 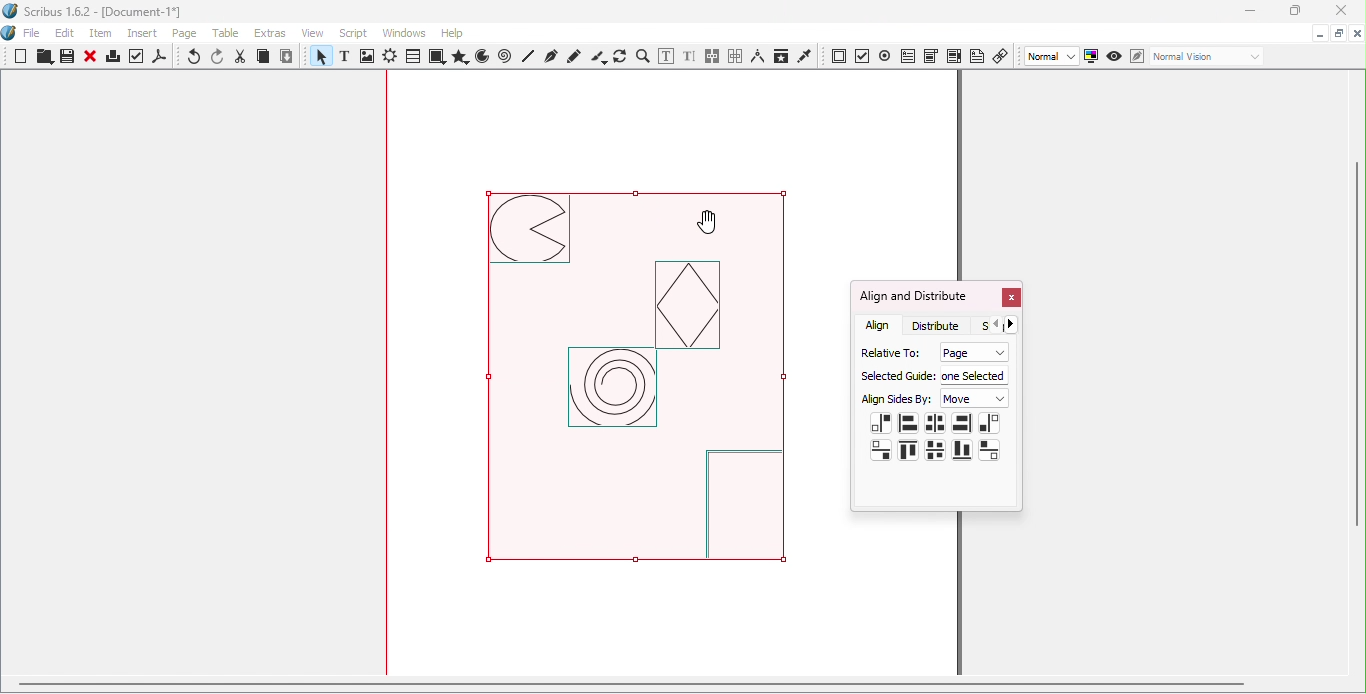 I want to click on Windows, so click(x=404, y=33).